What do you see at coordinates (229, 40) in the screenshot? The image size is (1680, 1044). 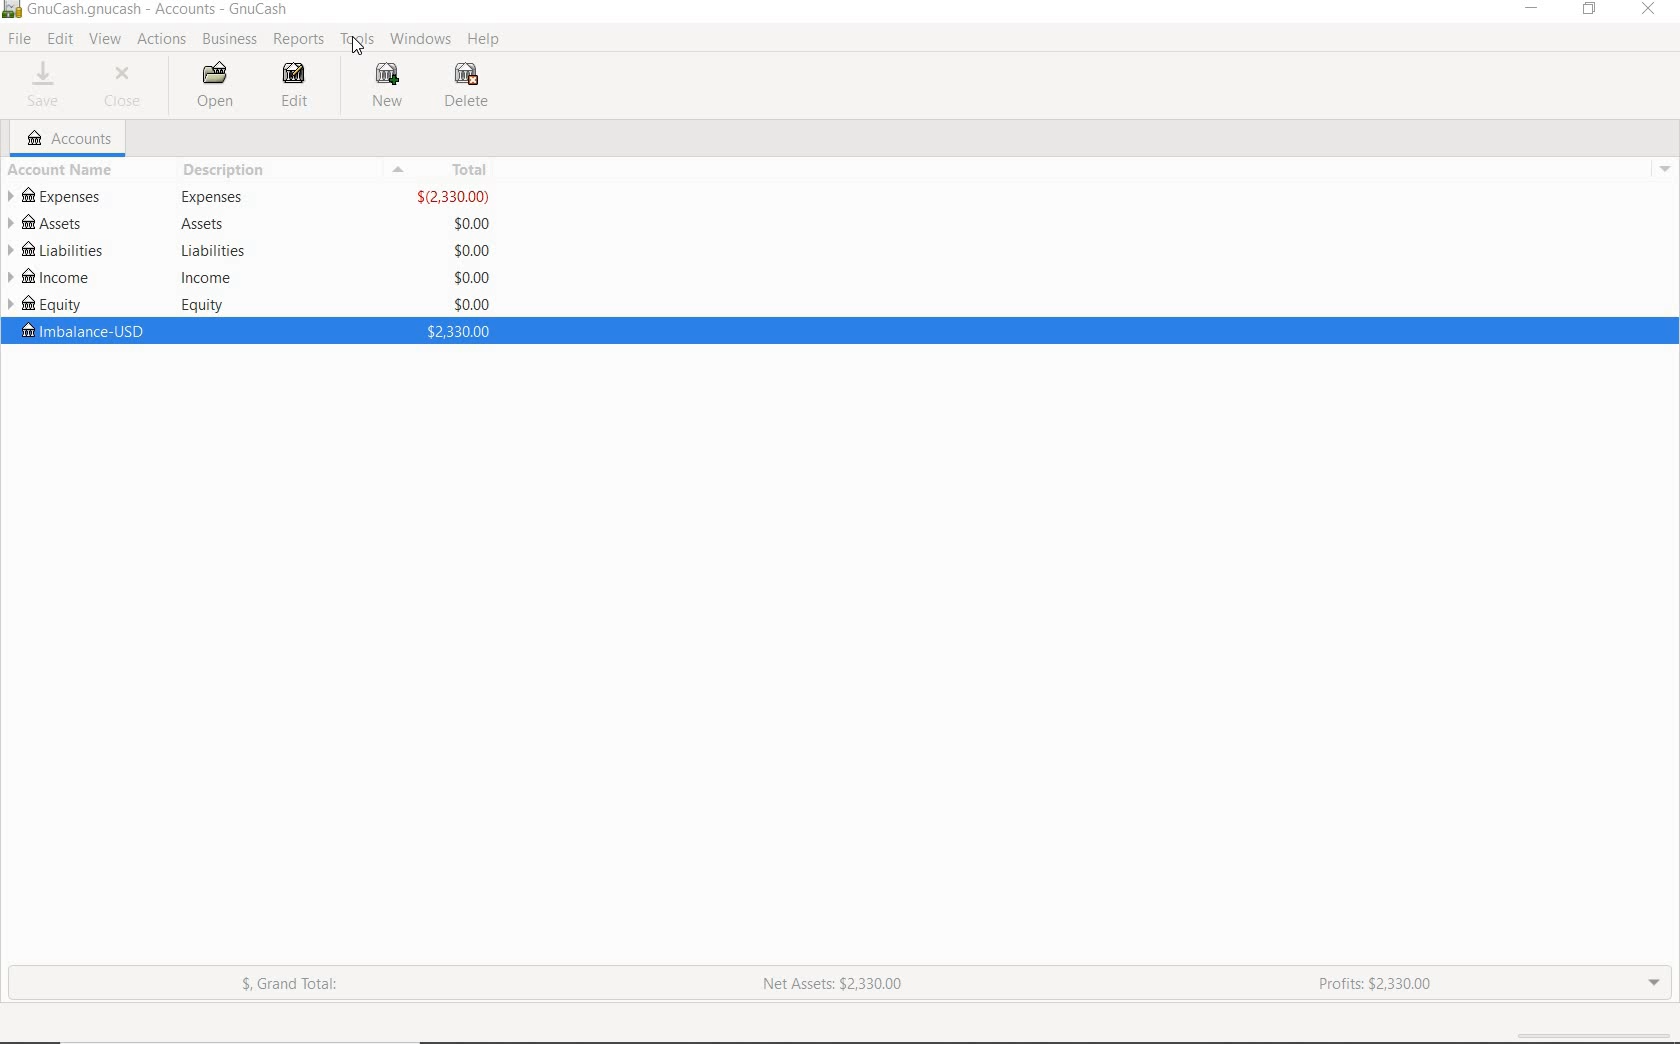 I see `BUSINESS` at bounding box center [229, 40].